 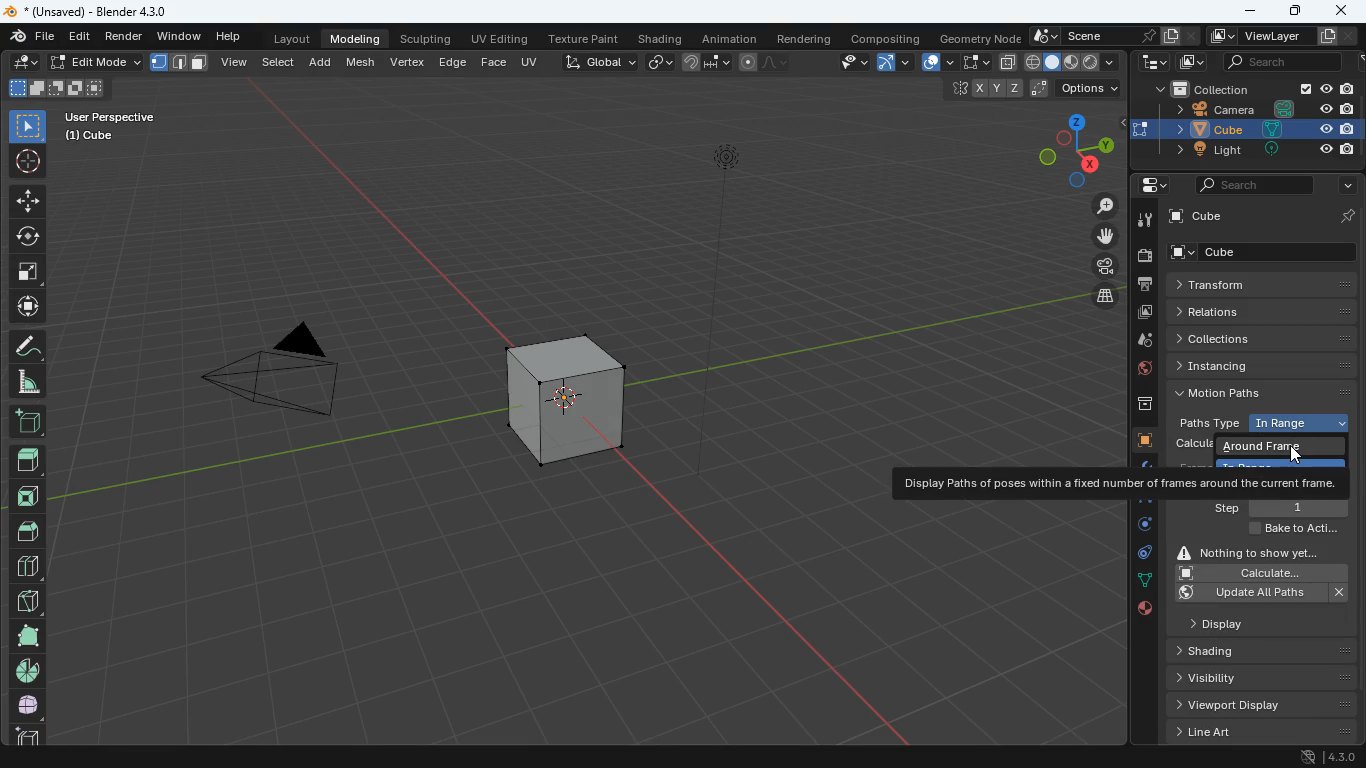 I want to click on arc, so click(x=896, y=62).